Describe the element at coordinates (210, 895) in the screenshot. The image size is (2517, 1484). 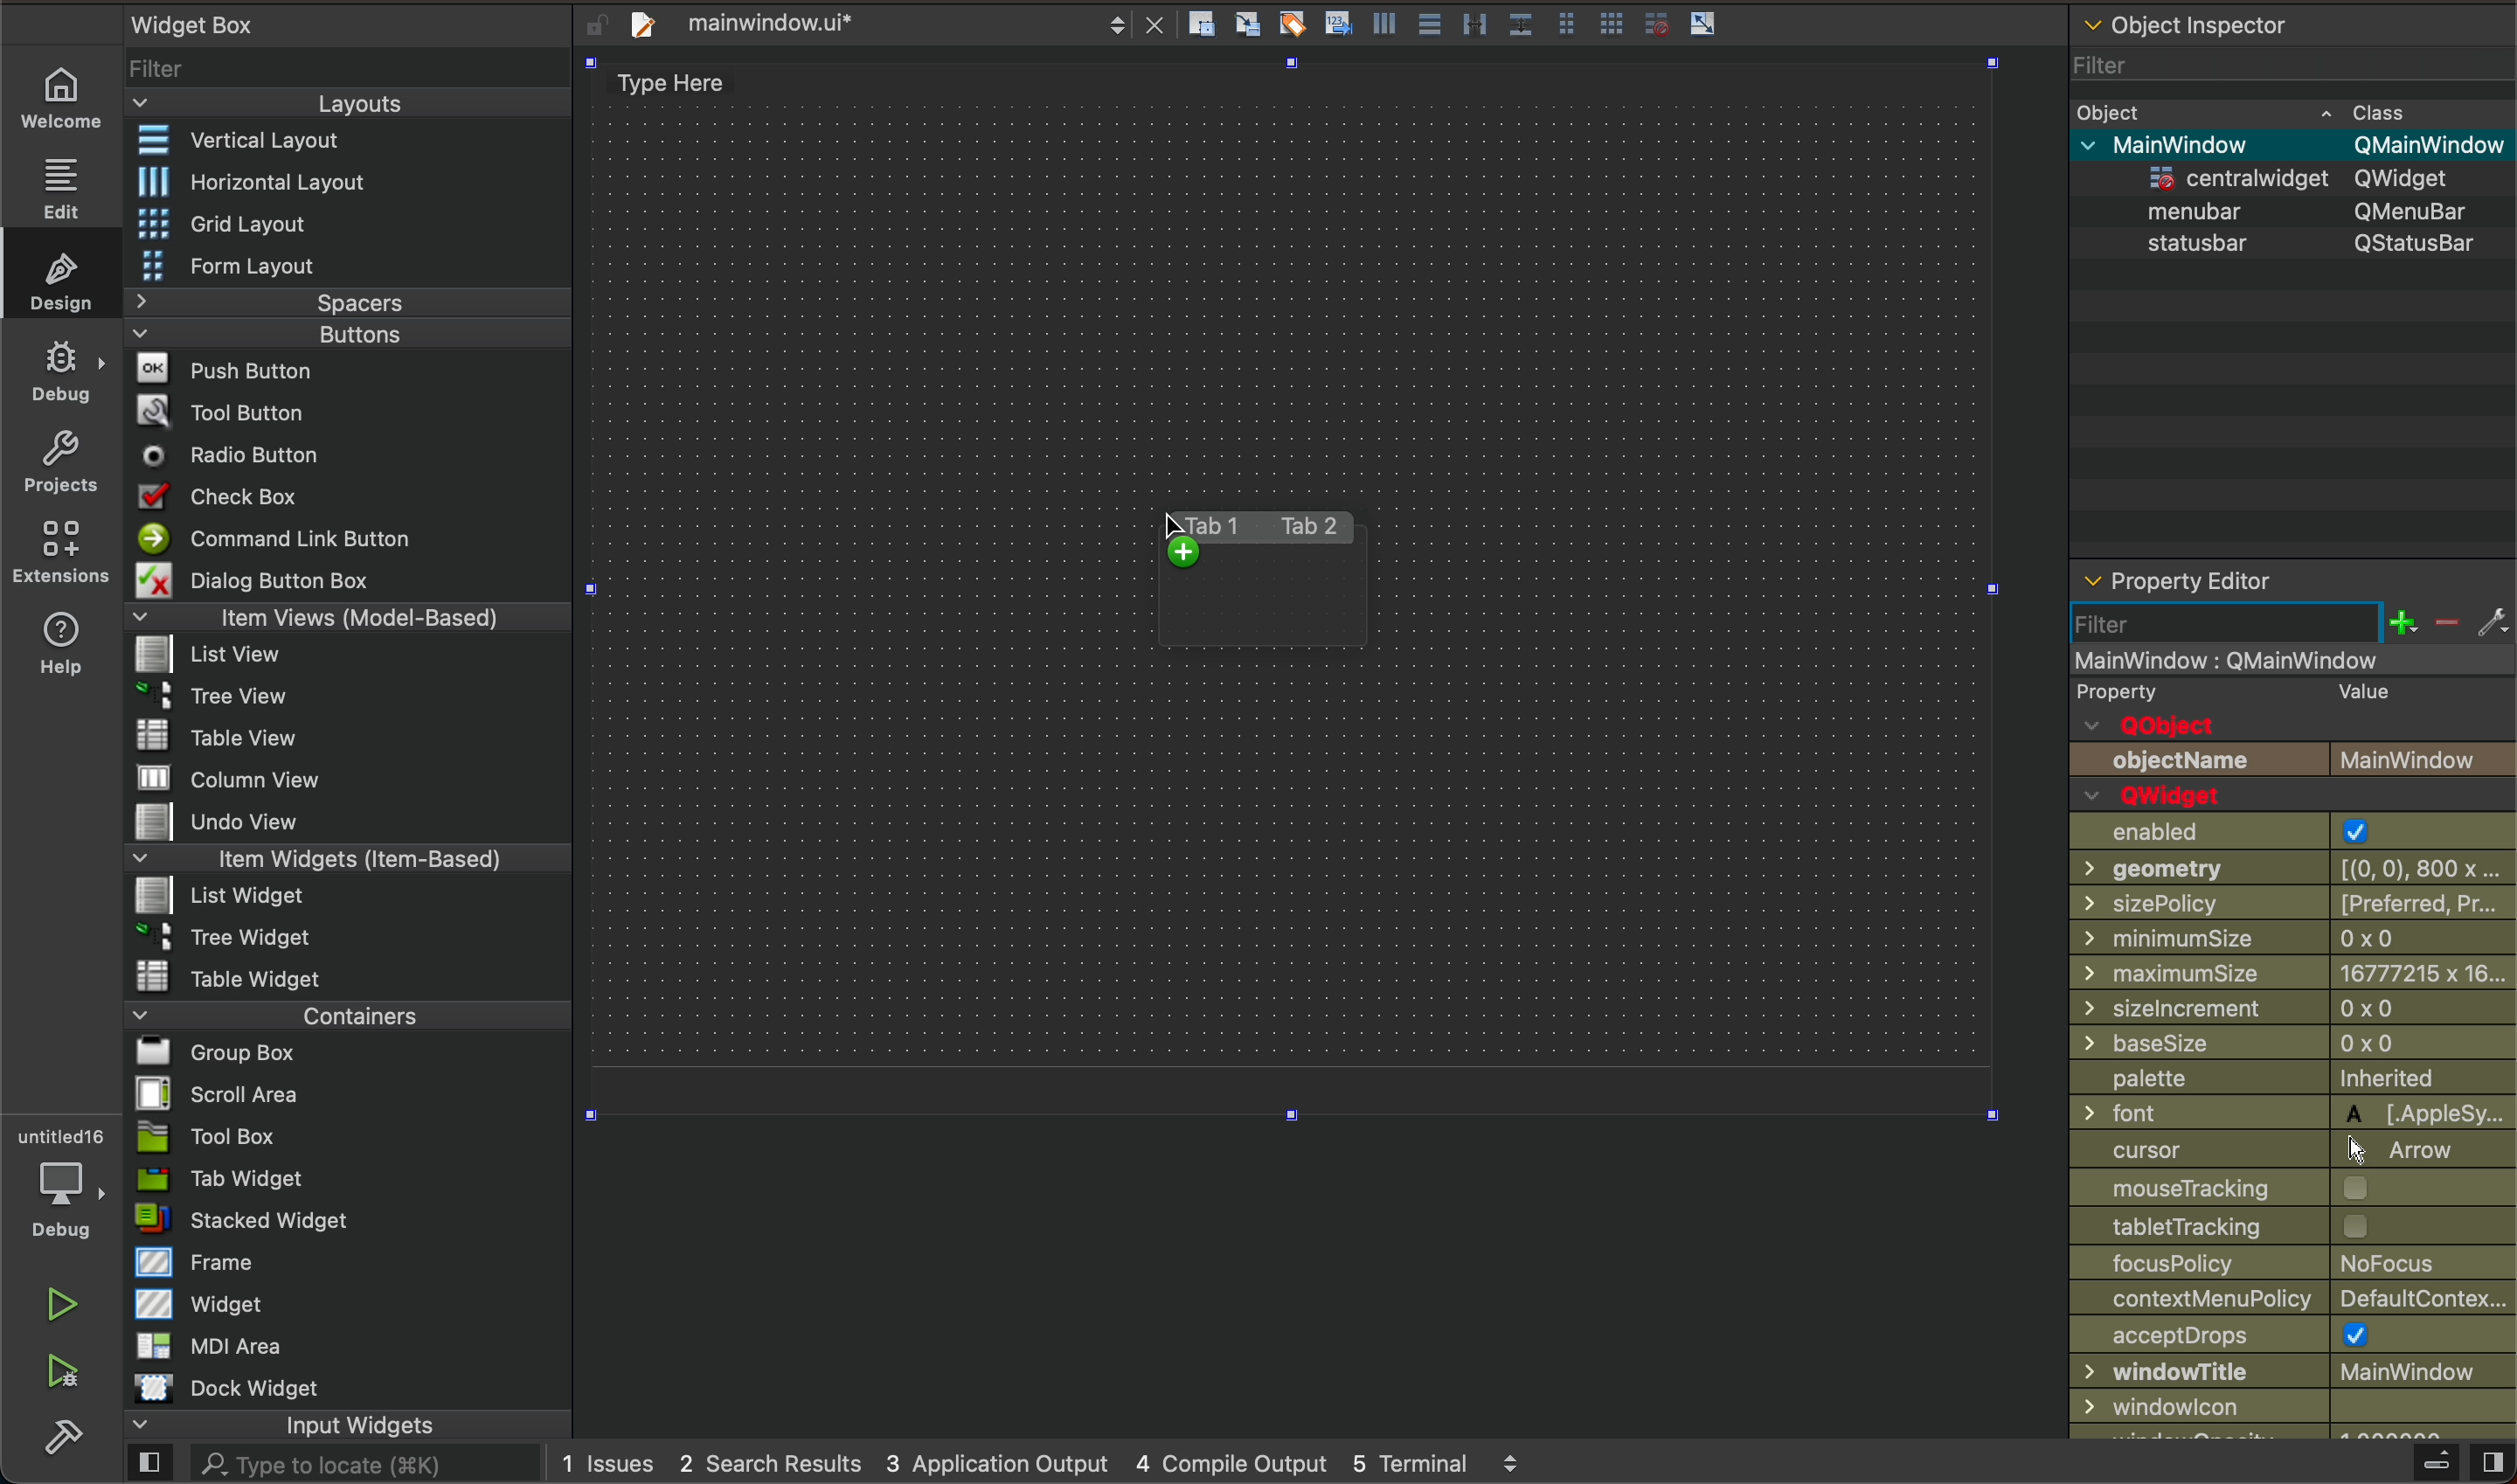
I see `List widget` at that location.